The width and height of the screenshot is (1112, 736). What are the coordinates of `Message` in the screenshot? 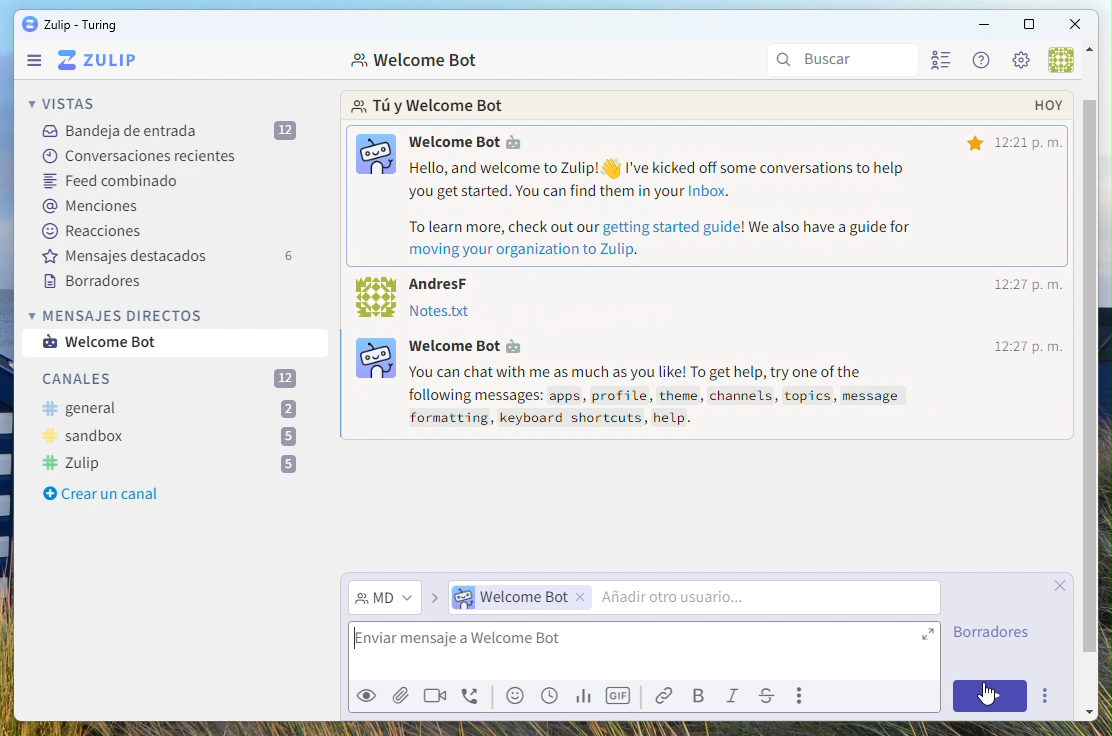 It's located at (116, 343).